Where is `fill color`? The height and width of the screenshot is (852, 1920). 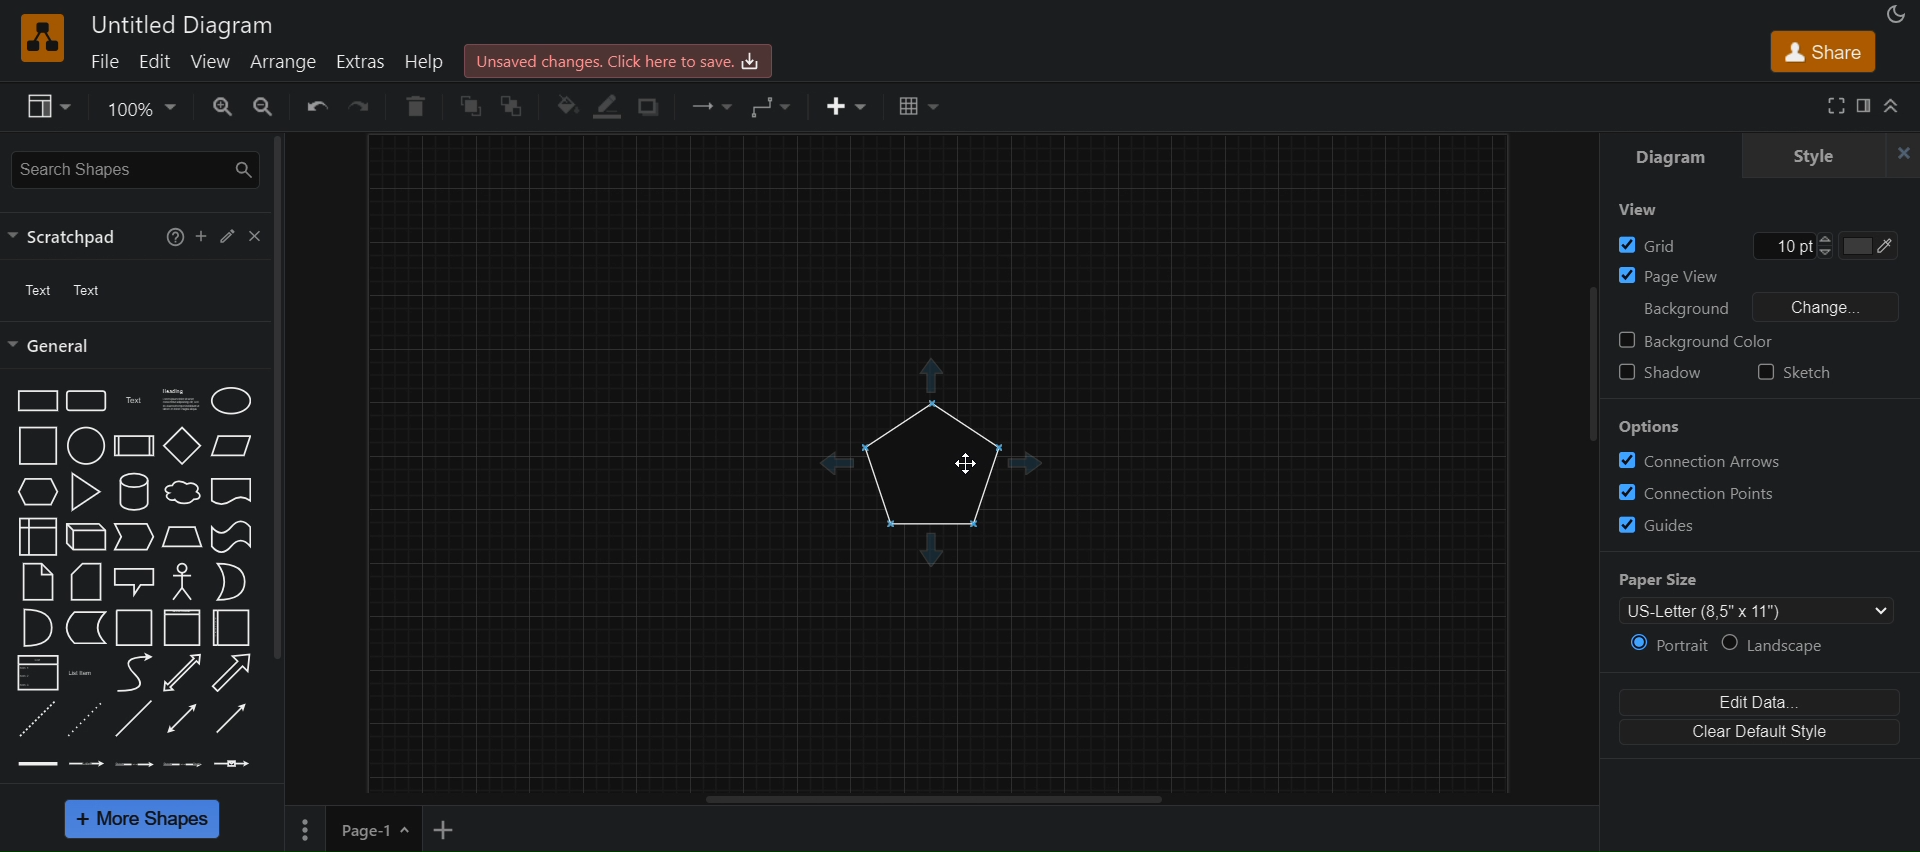 fill color is located at coordinates (564, 105).